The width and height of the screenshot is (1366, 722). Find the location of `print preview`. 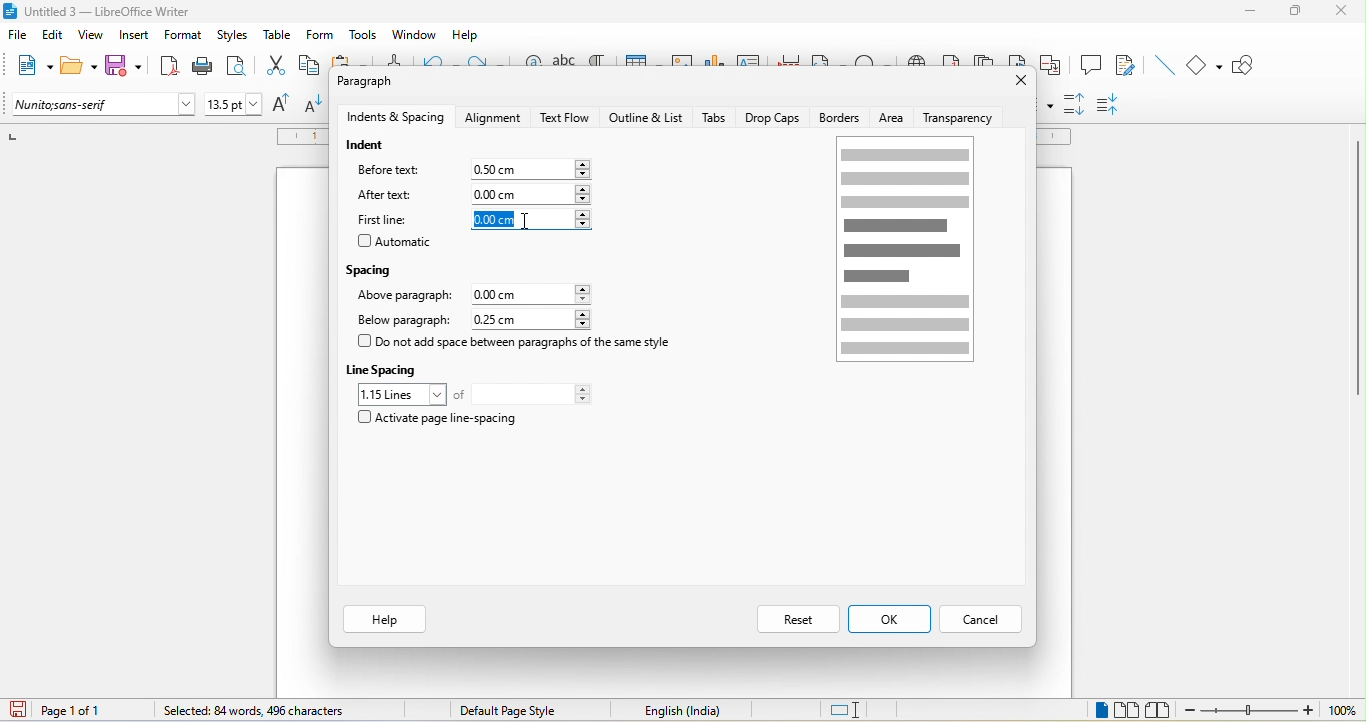

print preview is located at coordinates (241, 66).